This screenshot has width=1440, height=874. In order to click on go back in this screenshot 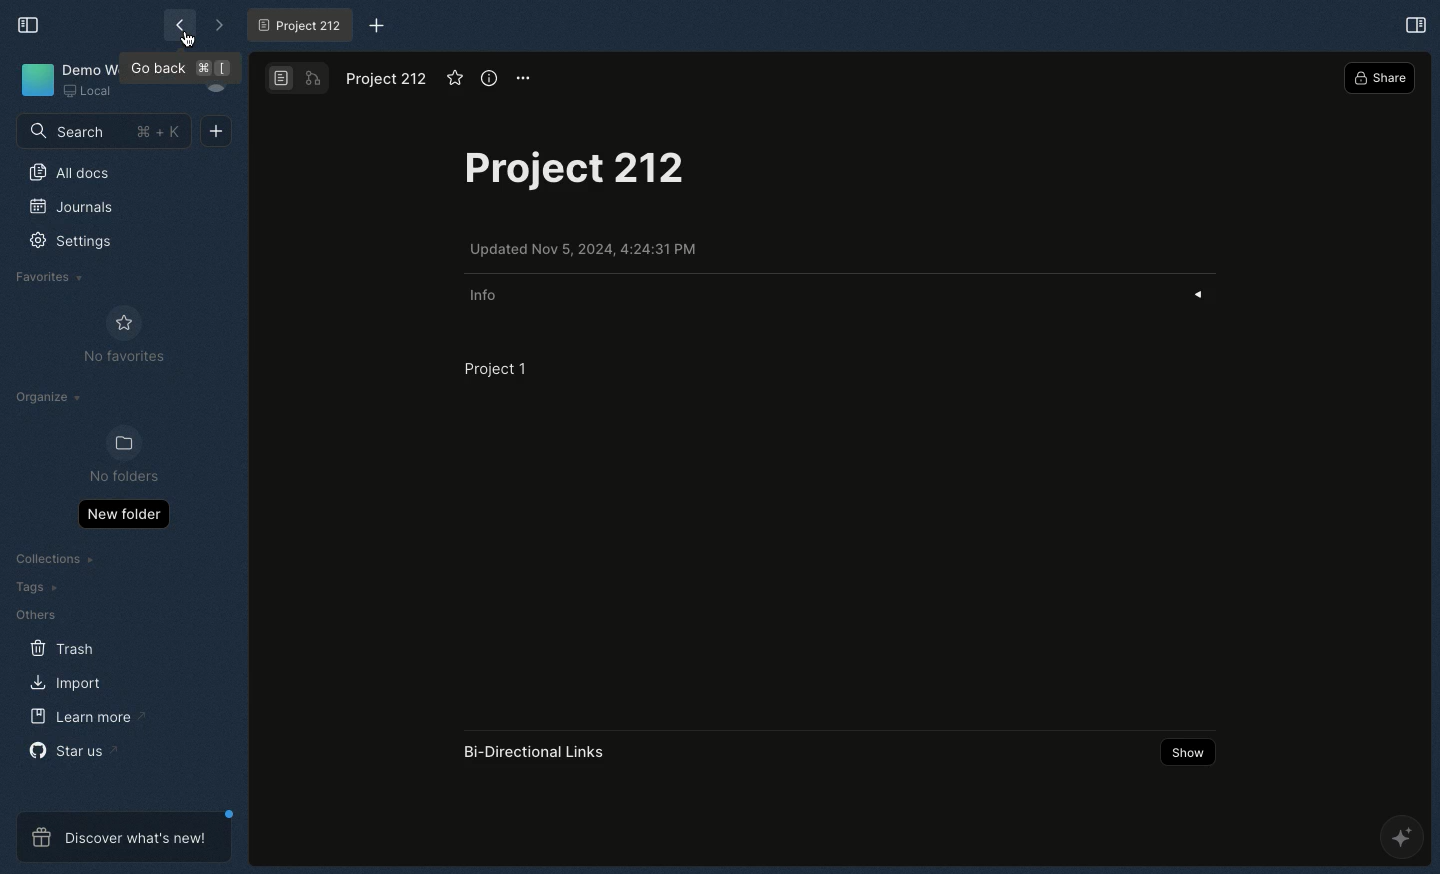, I will do `click(182, 71)`.